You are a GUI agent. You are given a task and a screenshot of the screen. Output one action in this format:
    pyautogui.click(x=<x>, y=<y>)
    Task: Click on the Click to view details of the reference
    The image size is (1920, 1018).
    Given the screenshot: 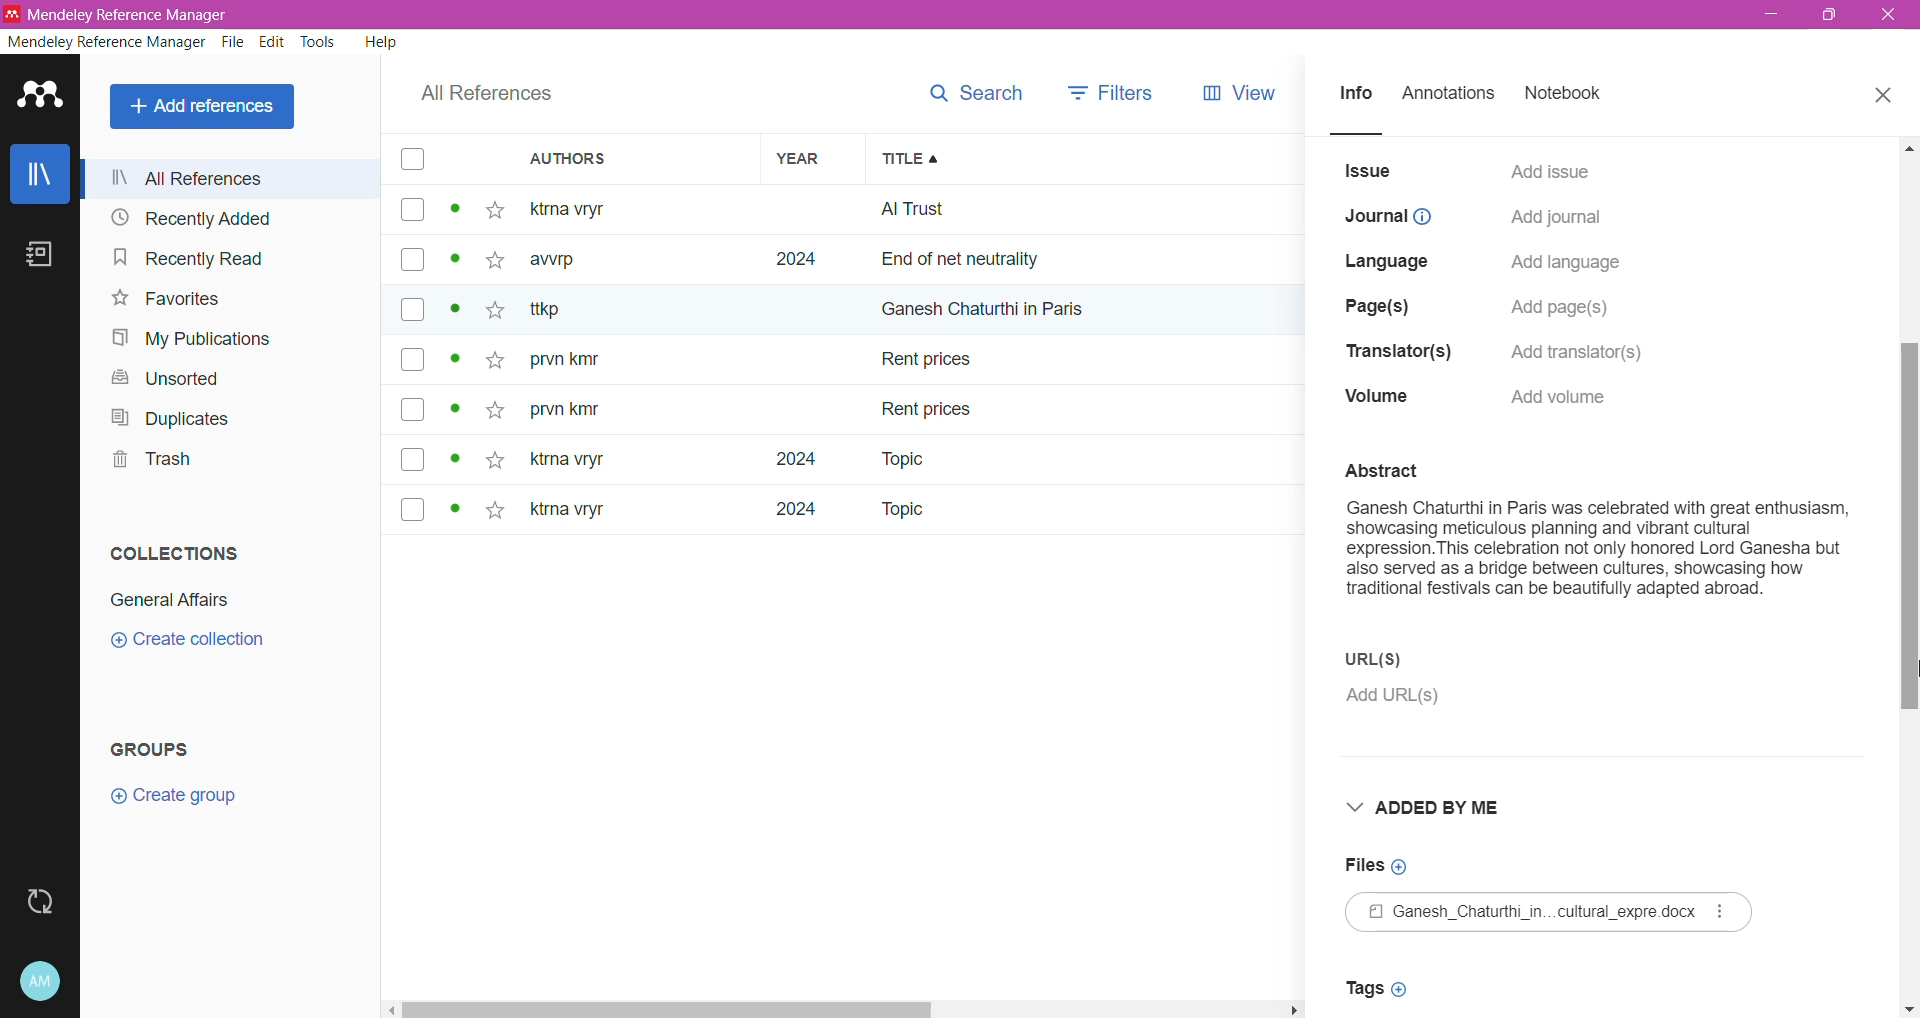 What is the action you would take?
    pyautogui.click(x=459, y=362)
    